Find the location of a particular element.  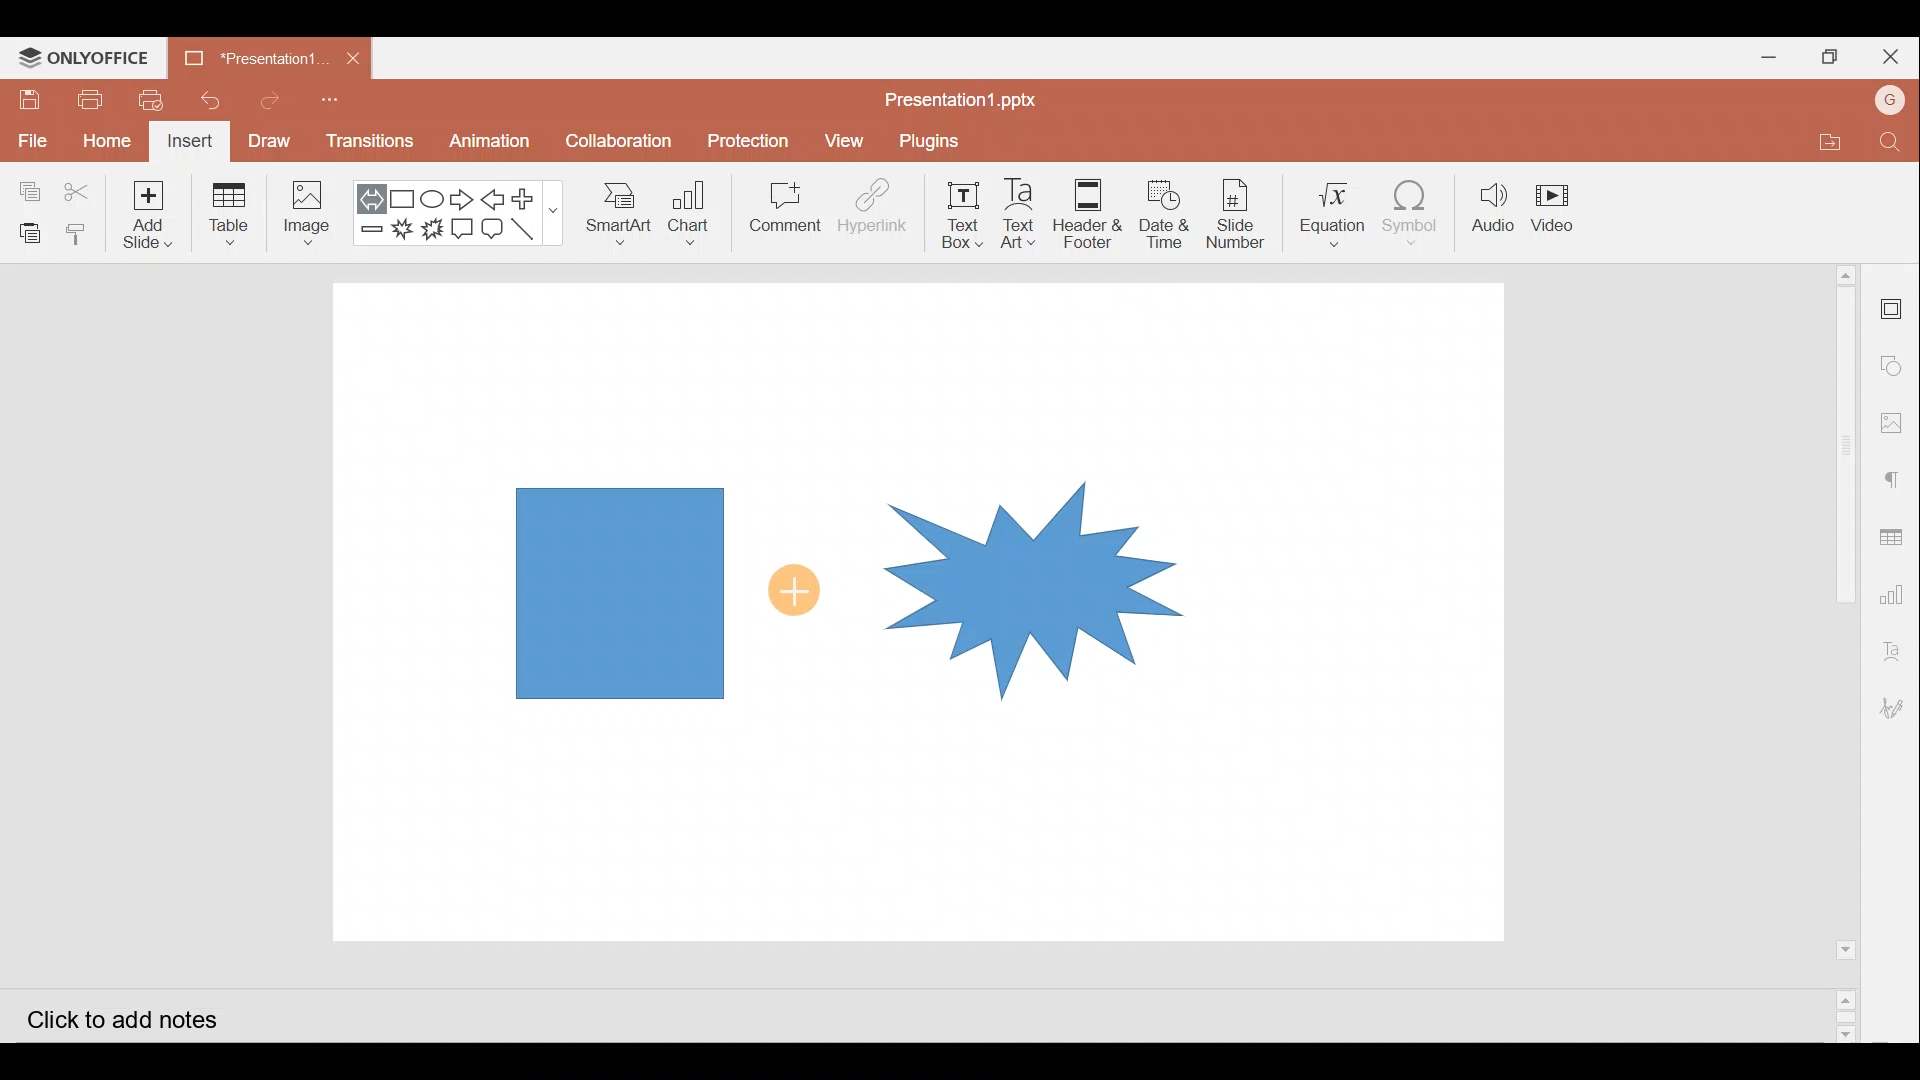

Account name is located at coordinates (1890, 103).